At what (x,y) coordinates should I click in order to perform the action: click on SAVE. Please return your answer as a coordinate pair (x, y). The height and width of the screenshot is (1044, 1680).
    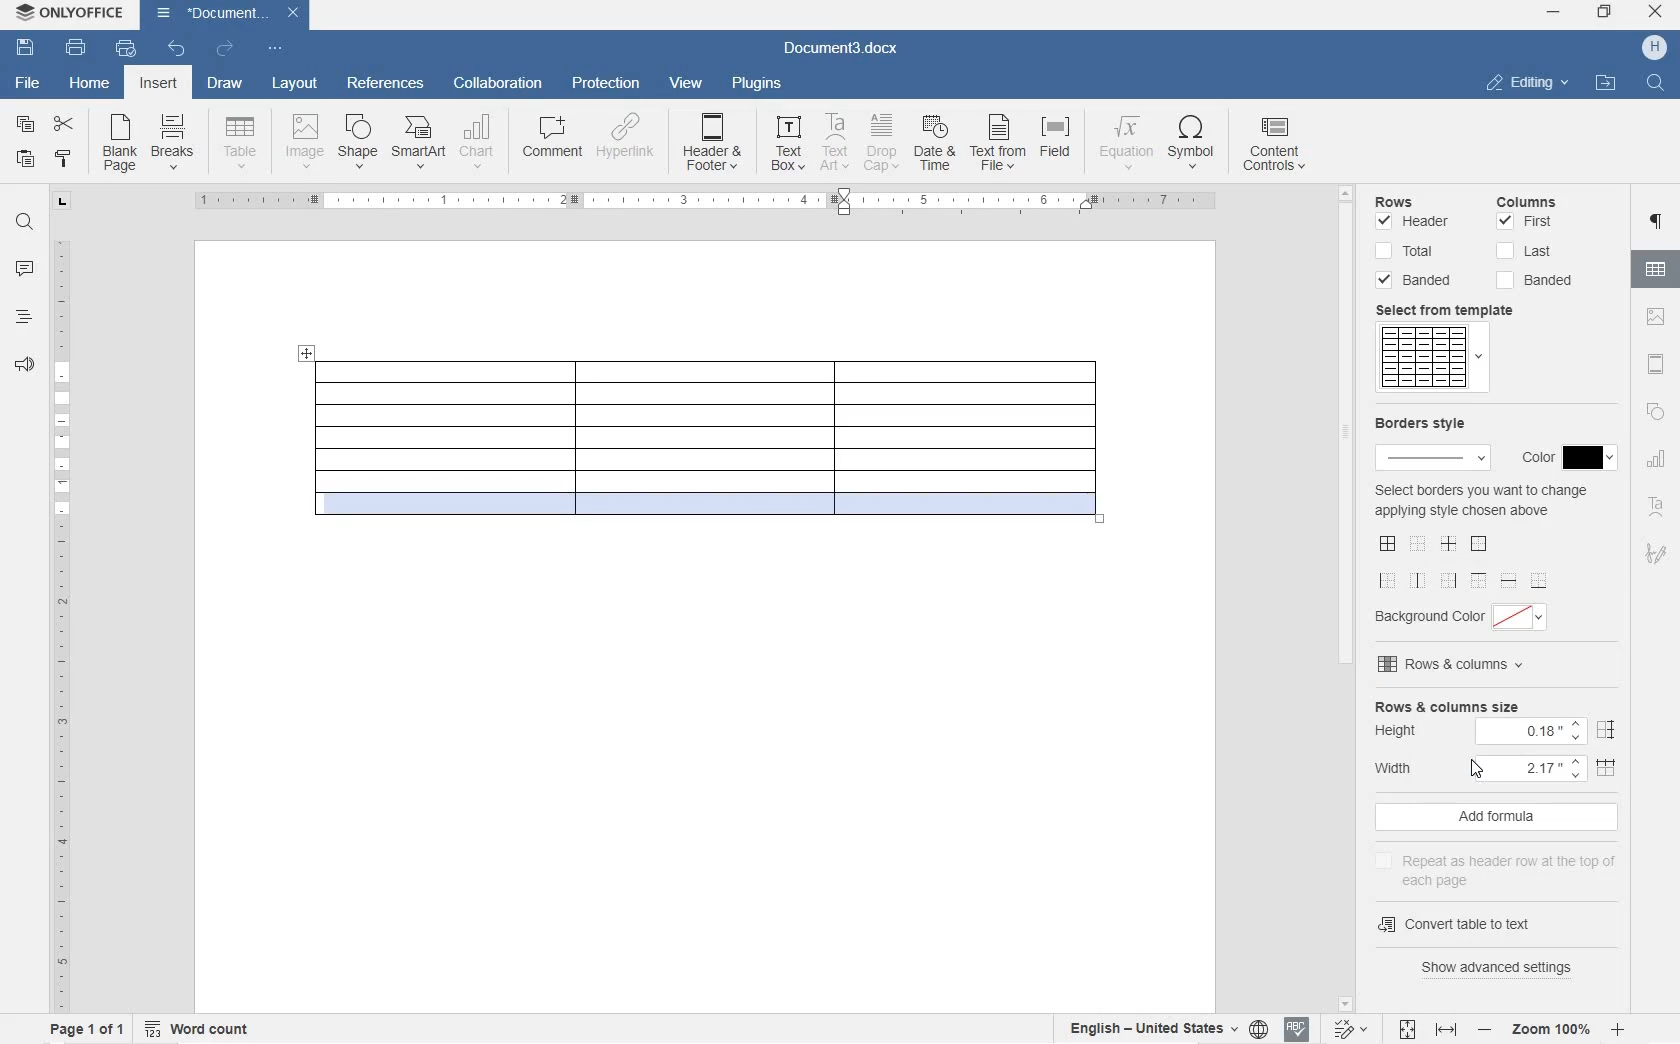
    Looking at the image, I should click on (25, 50).